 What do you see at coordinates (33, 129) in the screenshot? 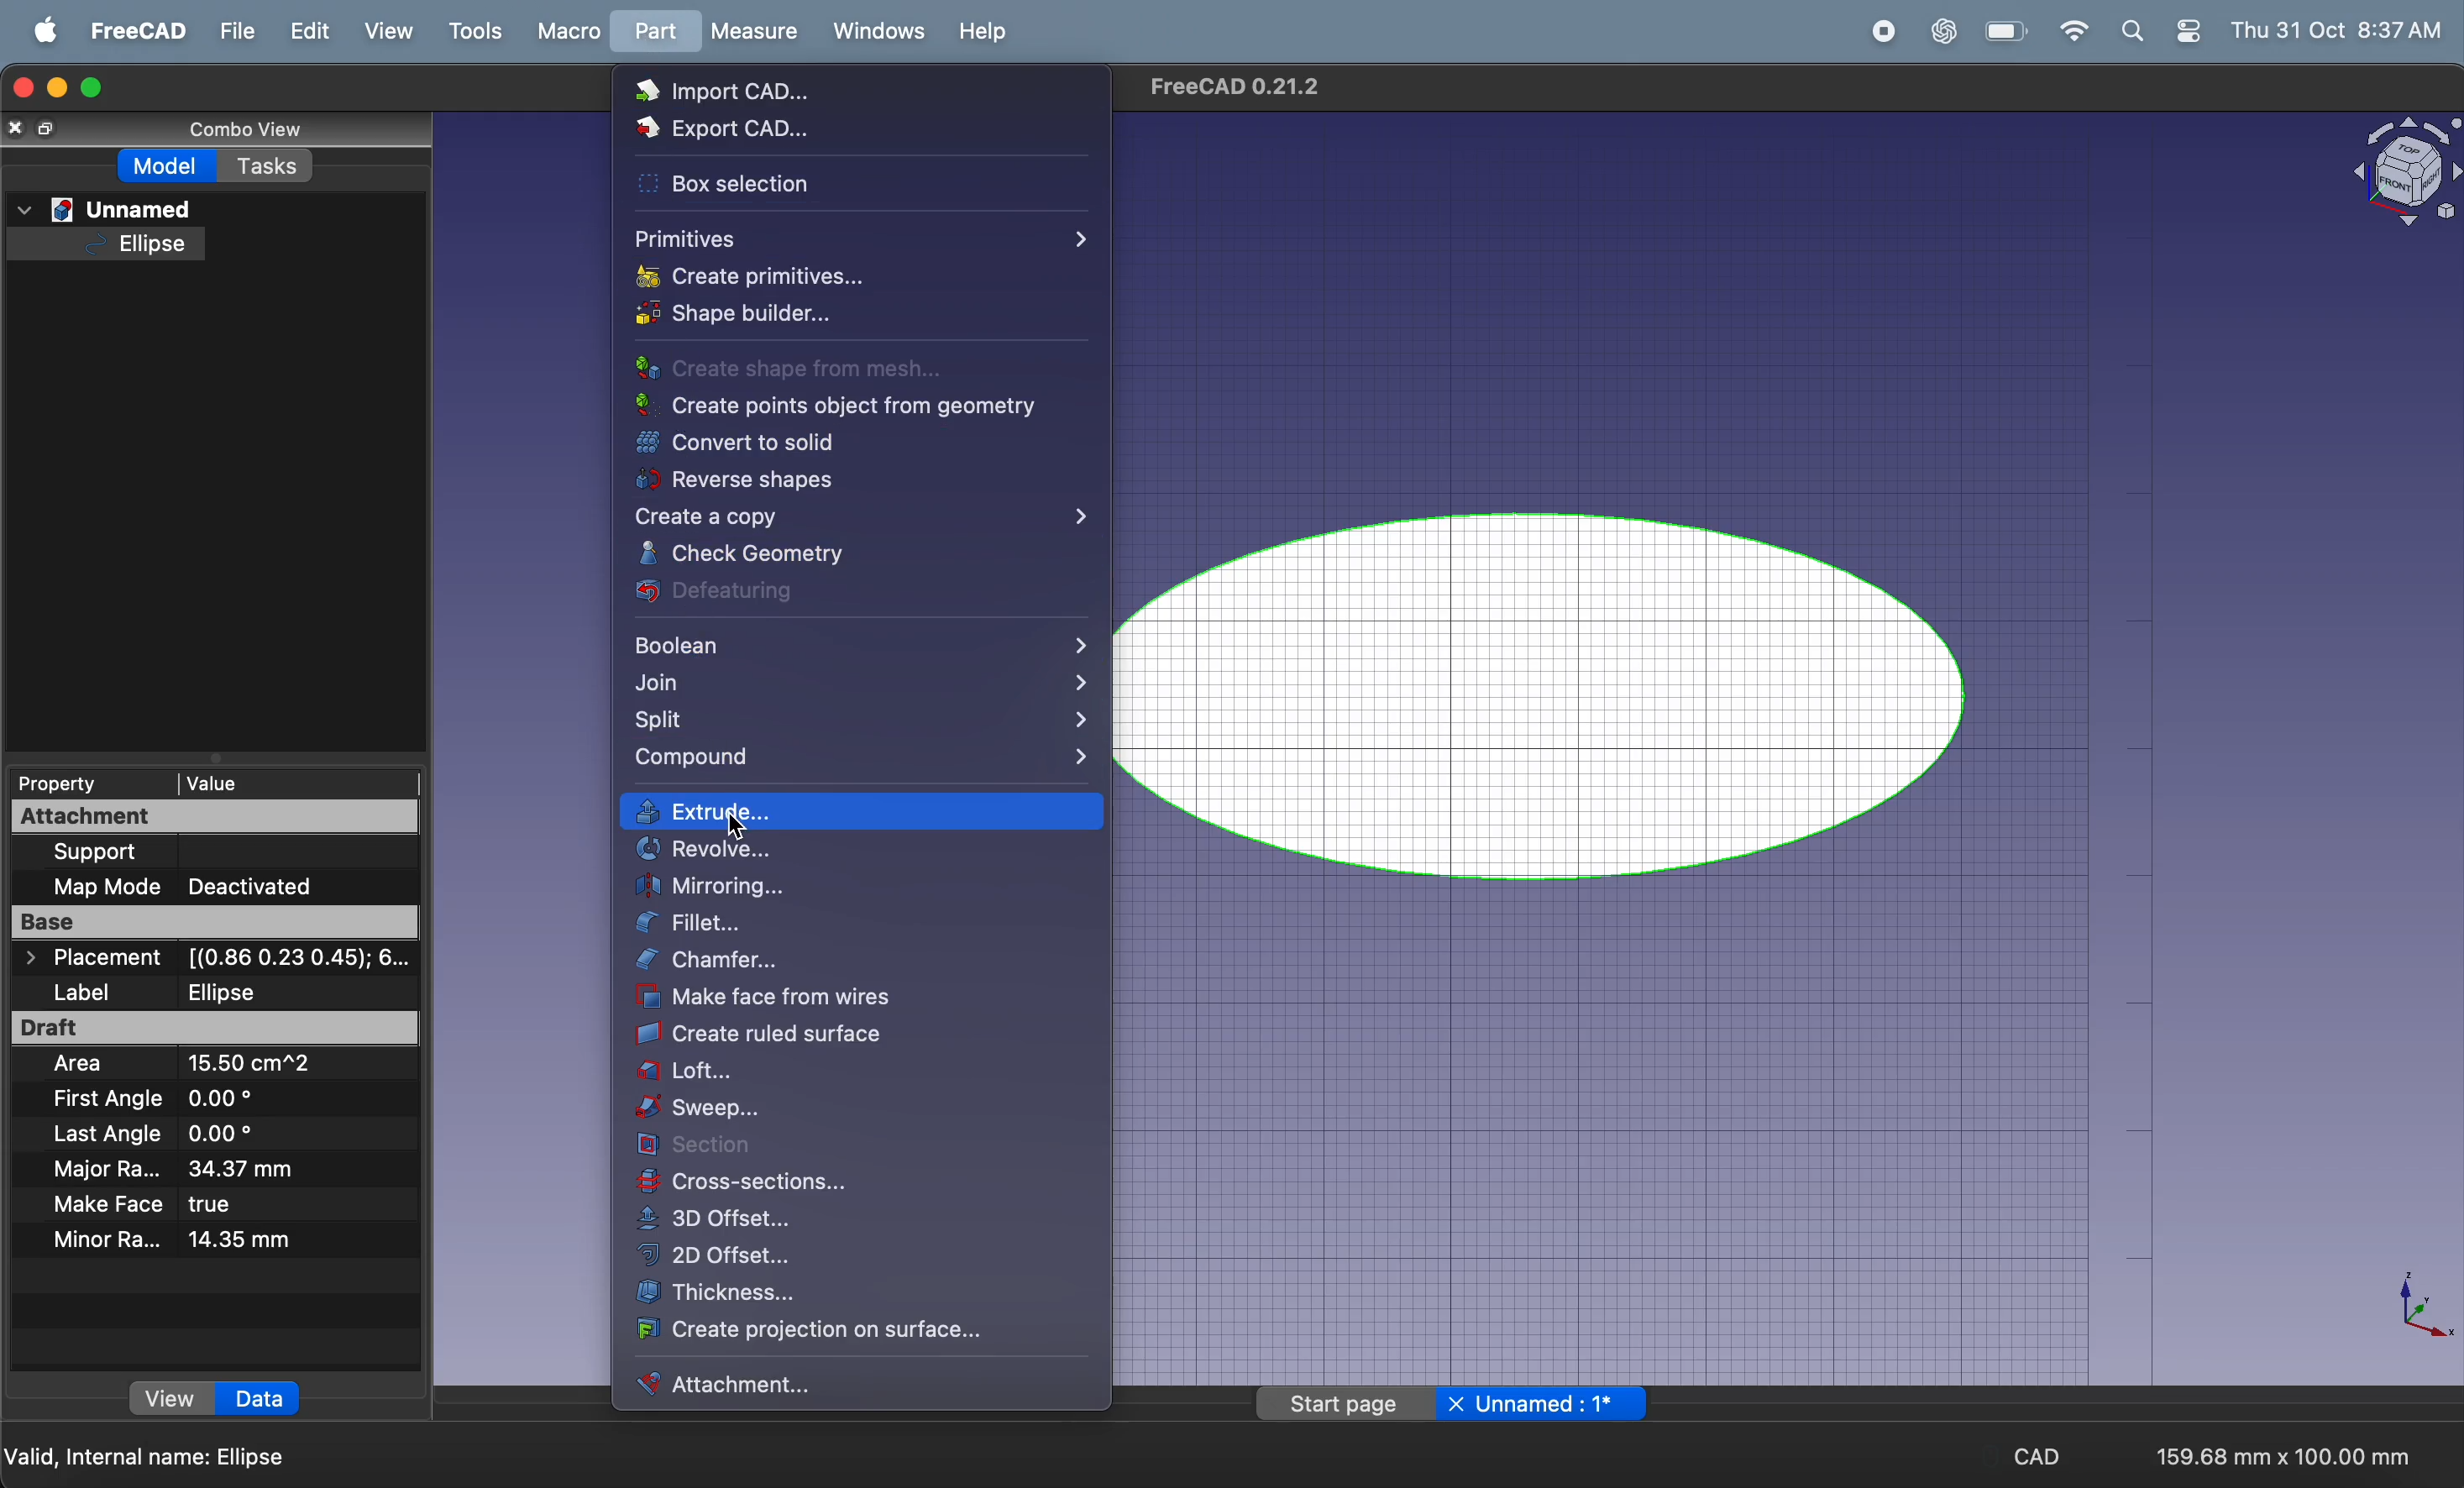
I see `close` at bounding box center [33, 129].